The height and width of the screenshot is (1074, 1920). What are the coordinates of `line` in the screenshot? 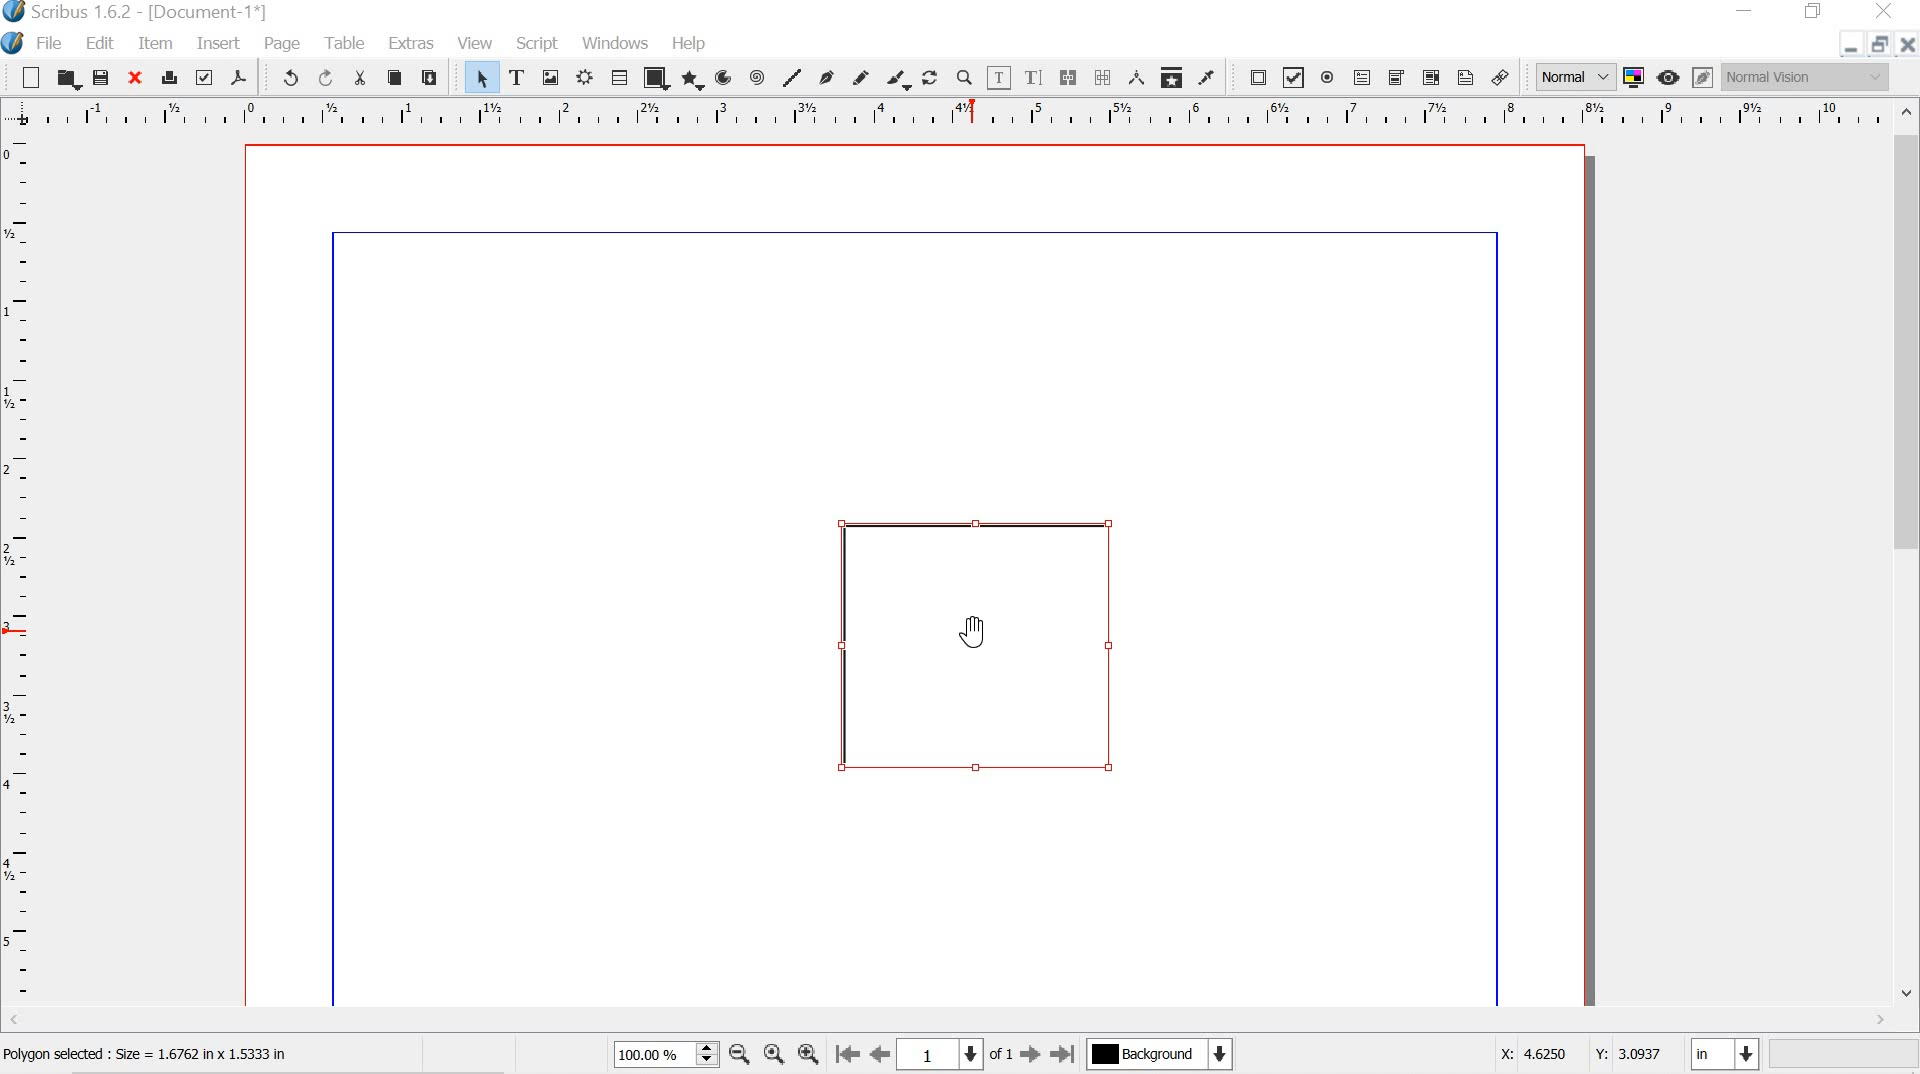 It's located at (792, 76).